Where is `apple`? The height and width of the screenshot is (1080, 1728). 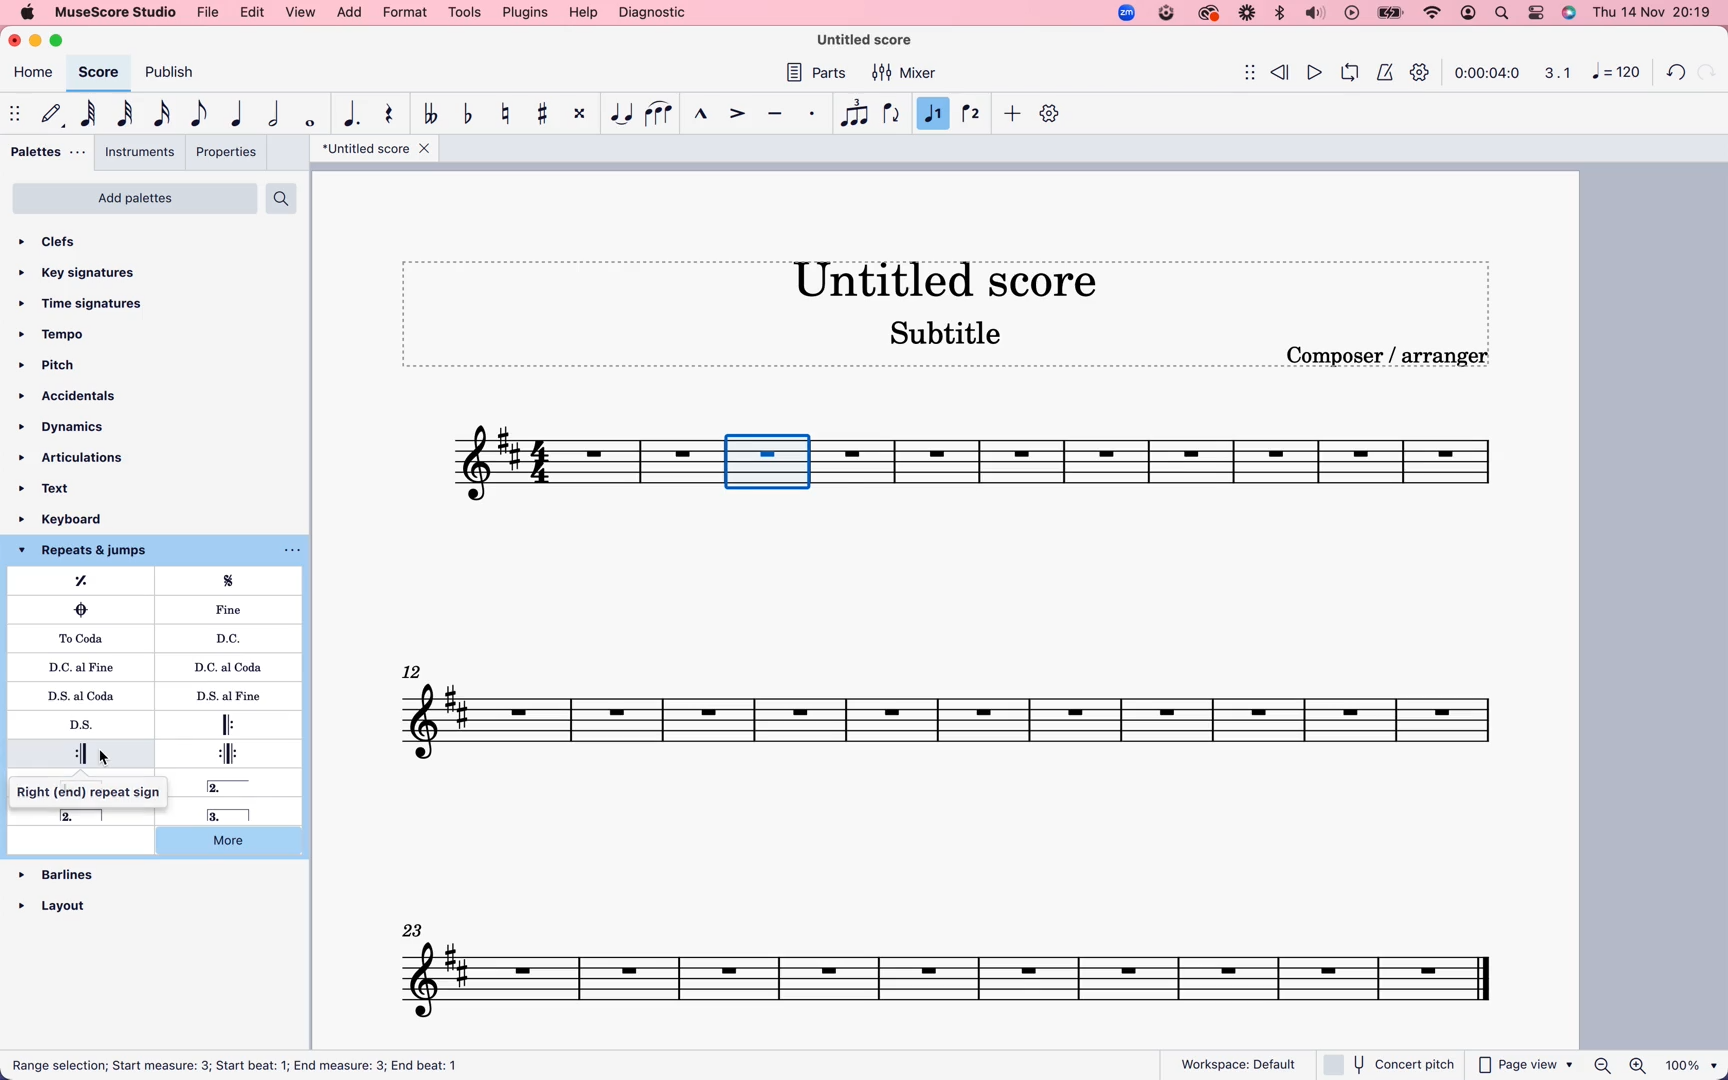
apple is located at coordinates (26, 12).